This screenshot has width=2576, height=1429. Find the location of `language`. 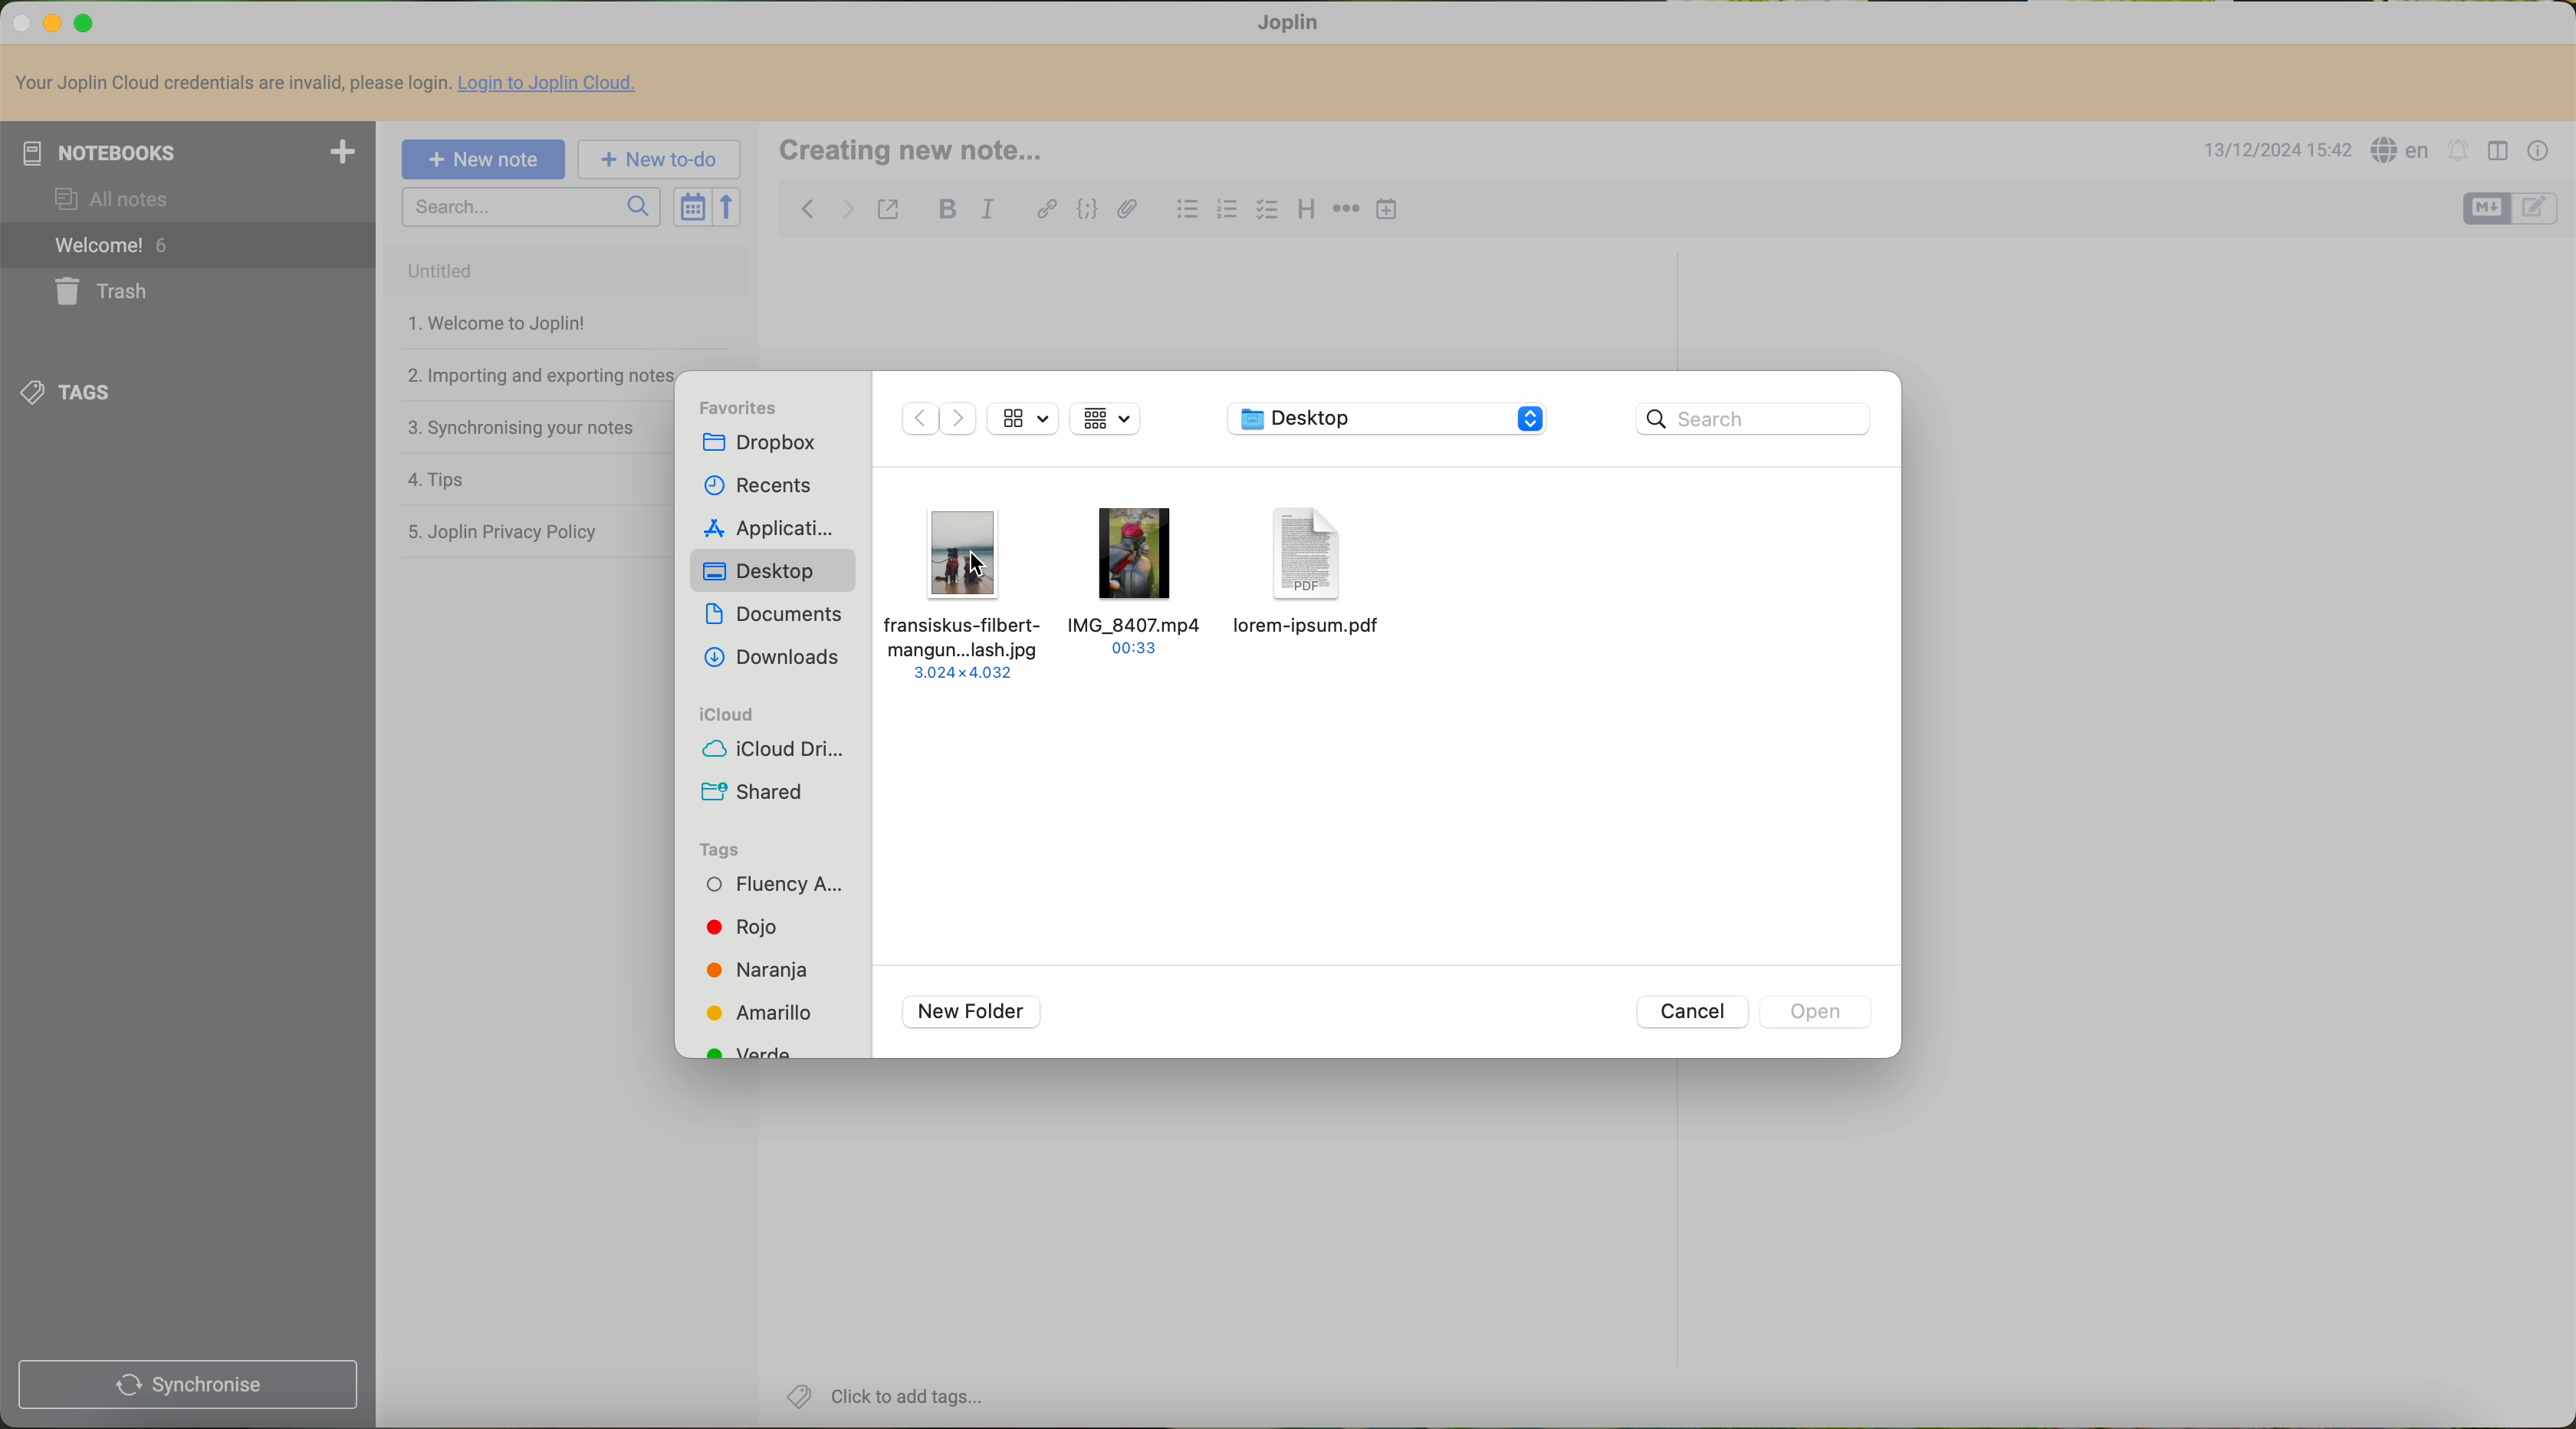

language is located at coordinates (2402, 150).